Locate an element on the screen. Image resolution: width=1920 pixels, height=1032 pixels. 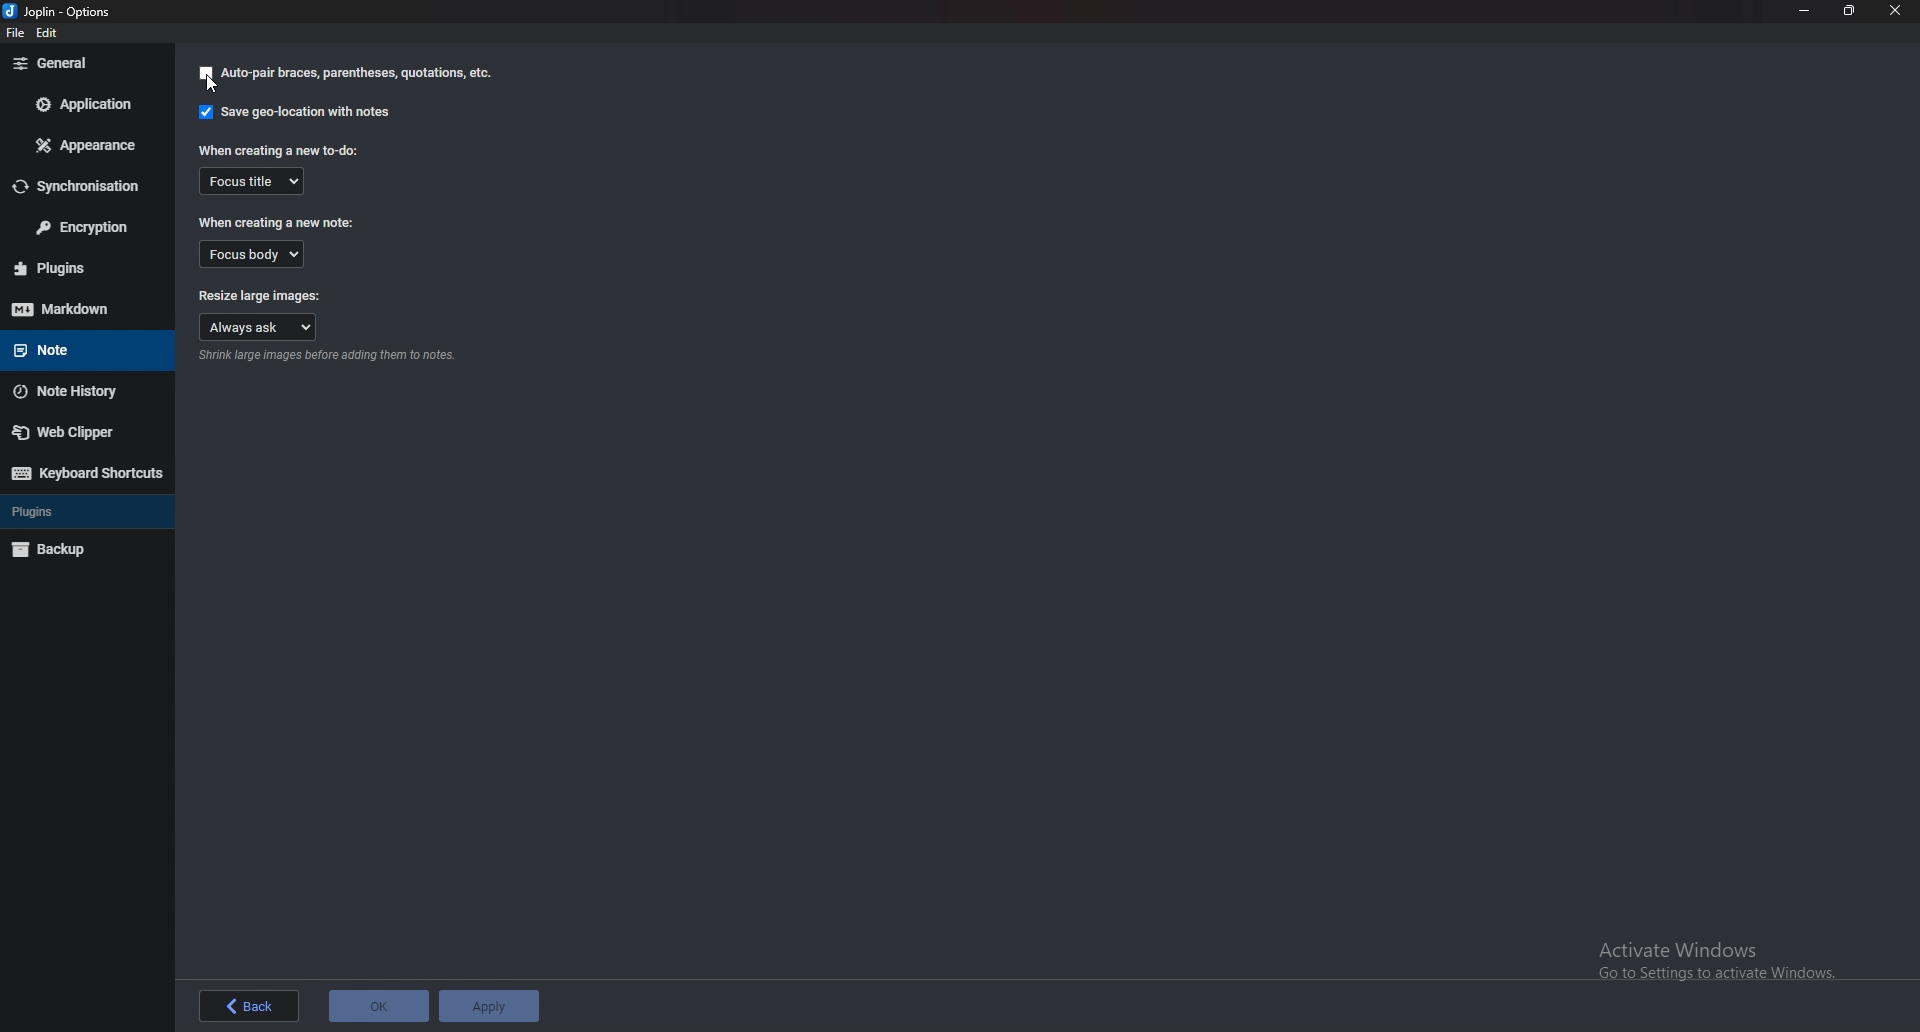
always ask is located at coordinates (260, 325).